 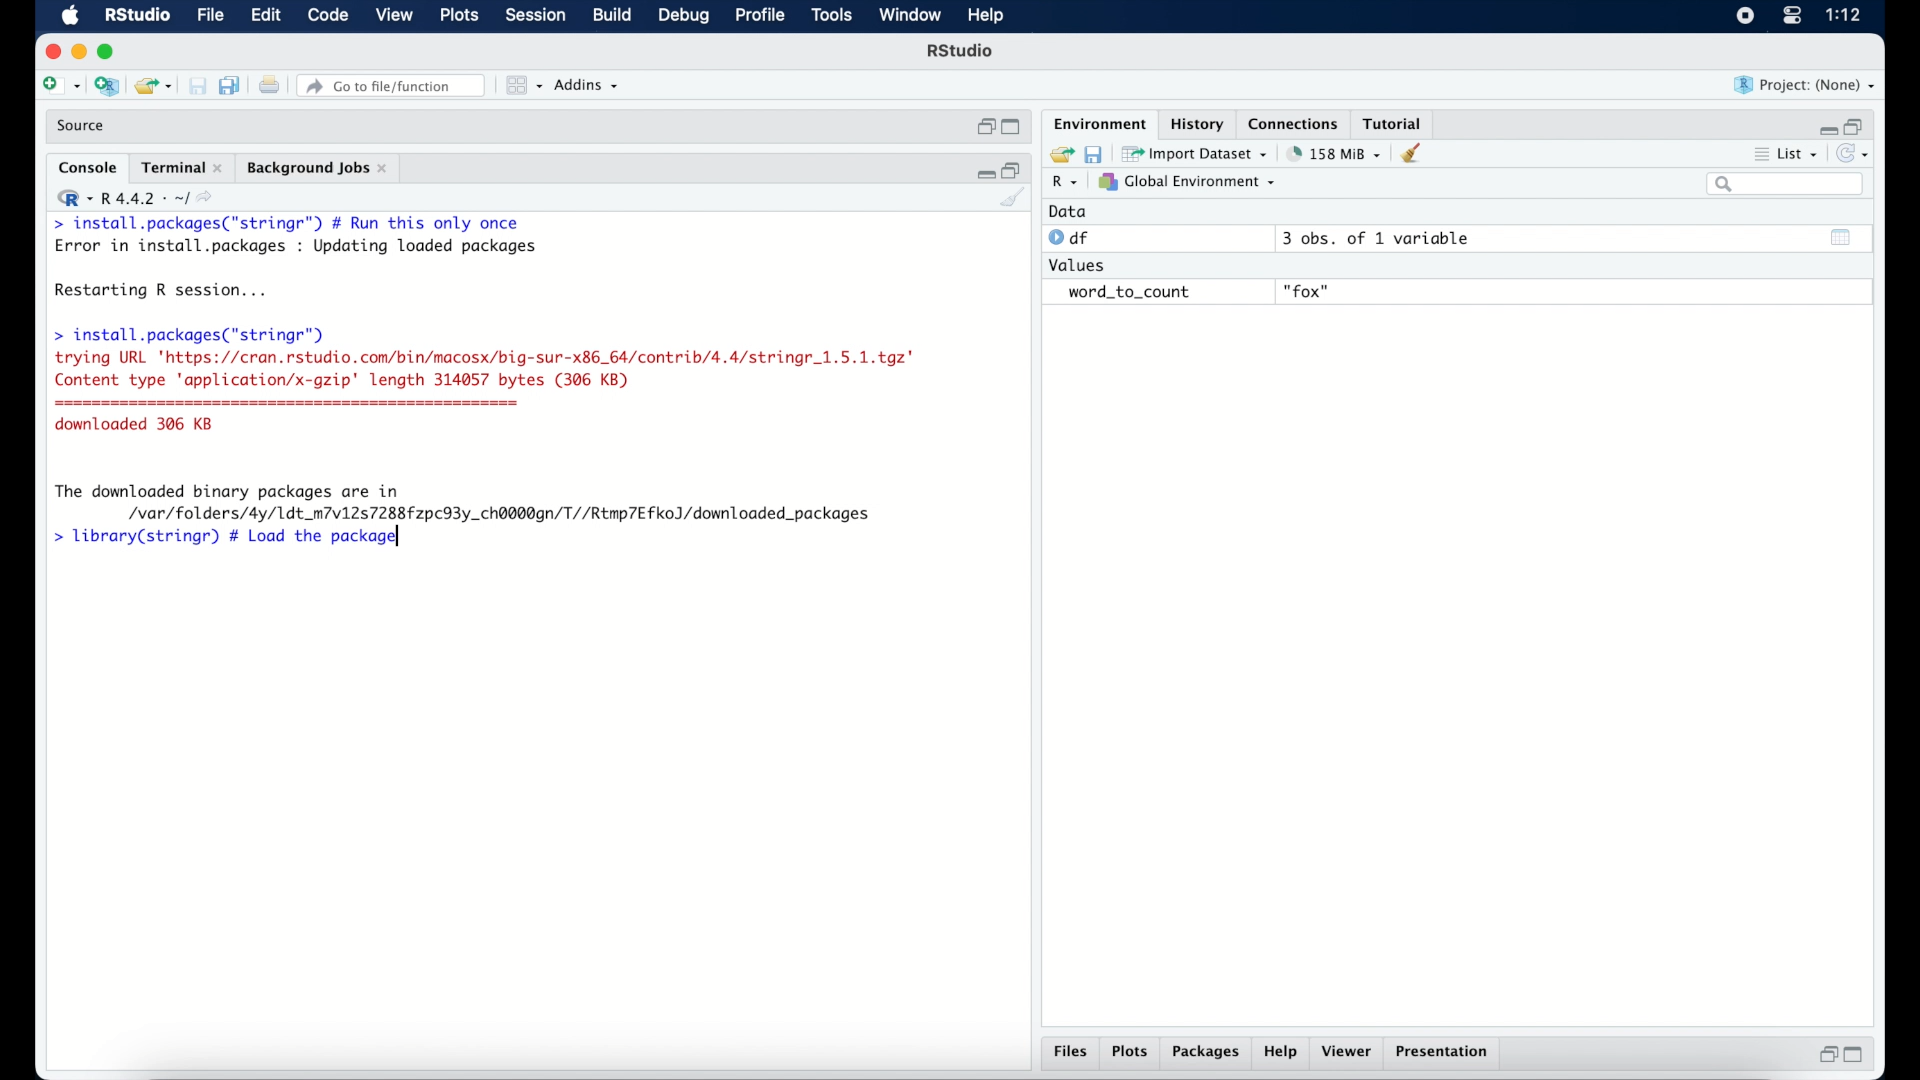 I want to click on minimize, so click(x=983, y=171).